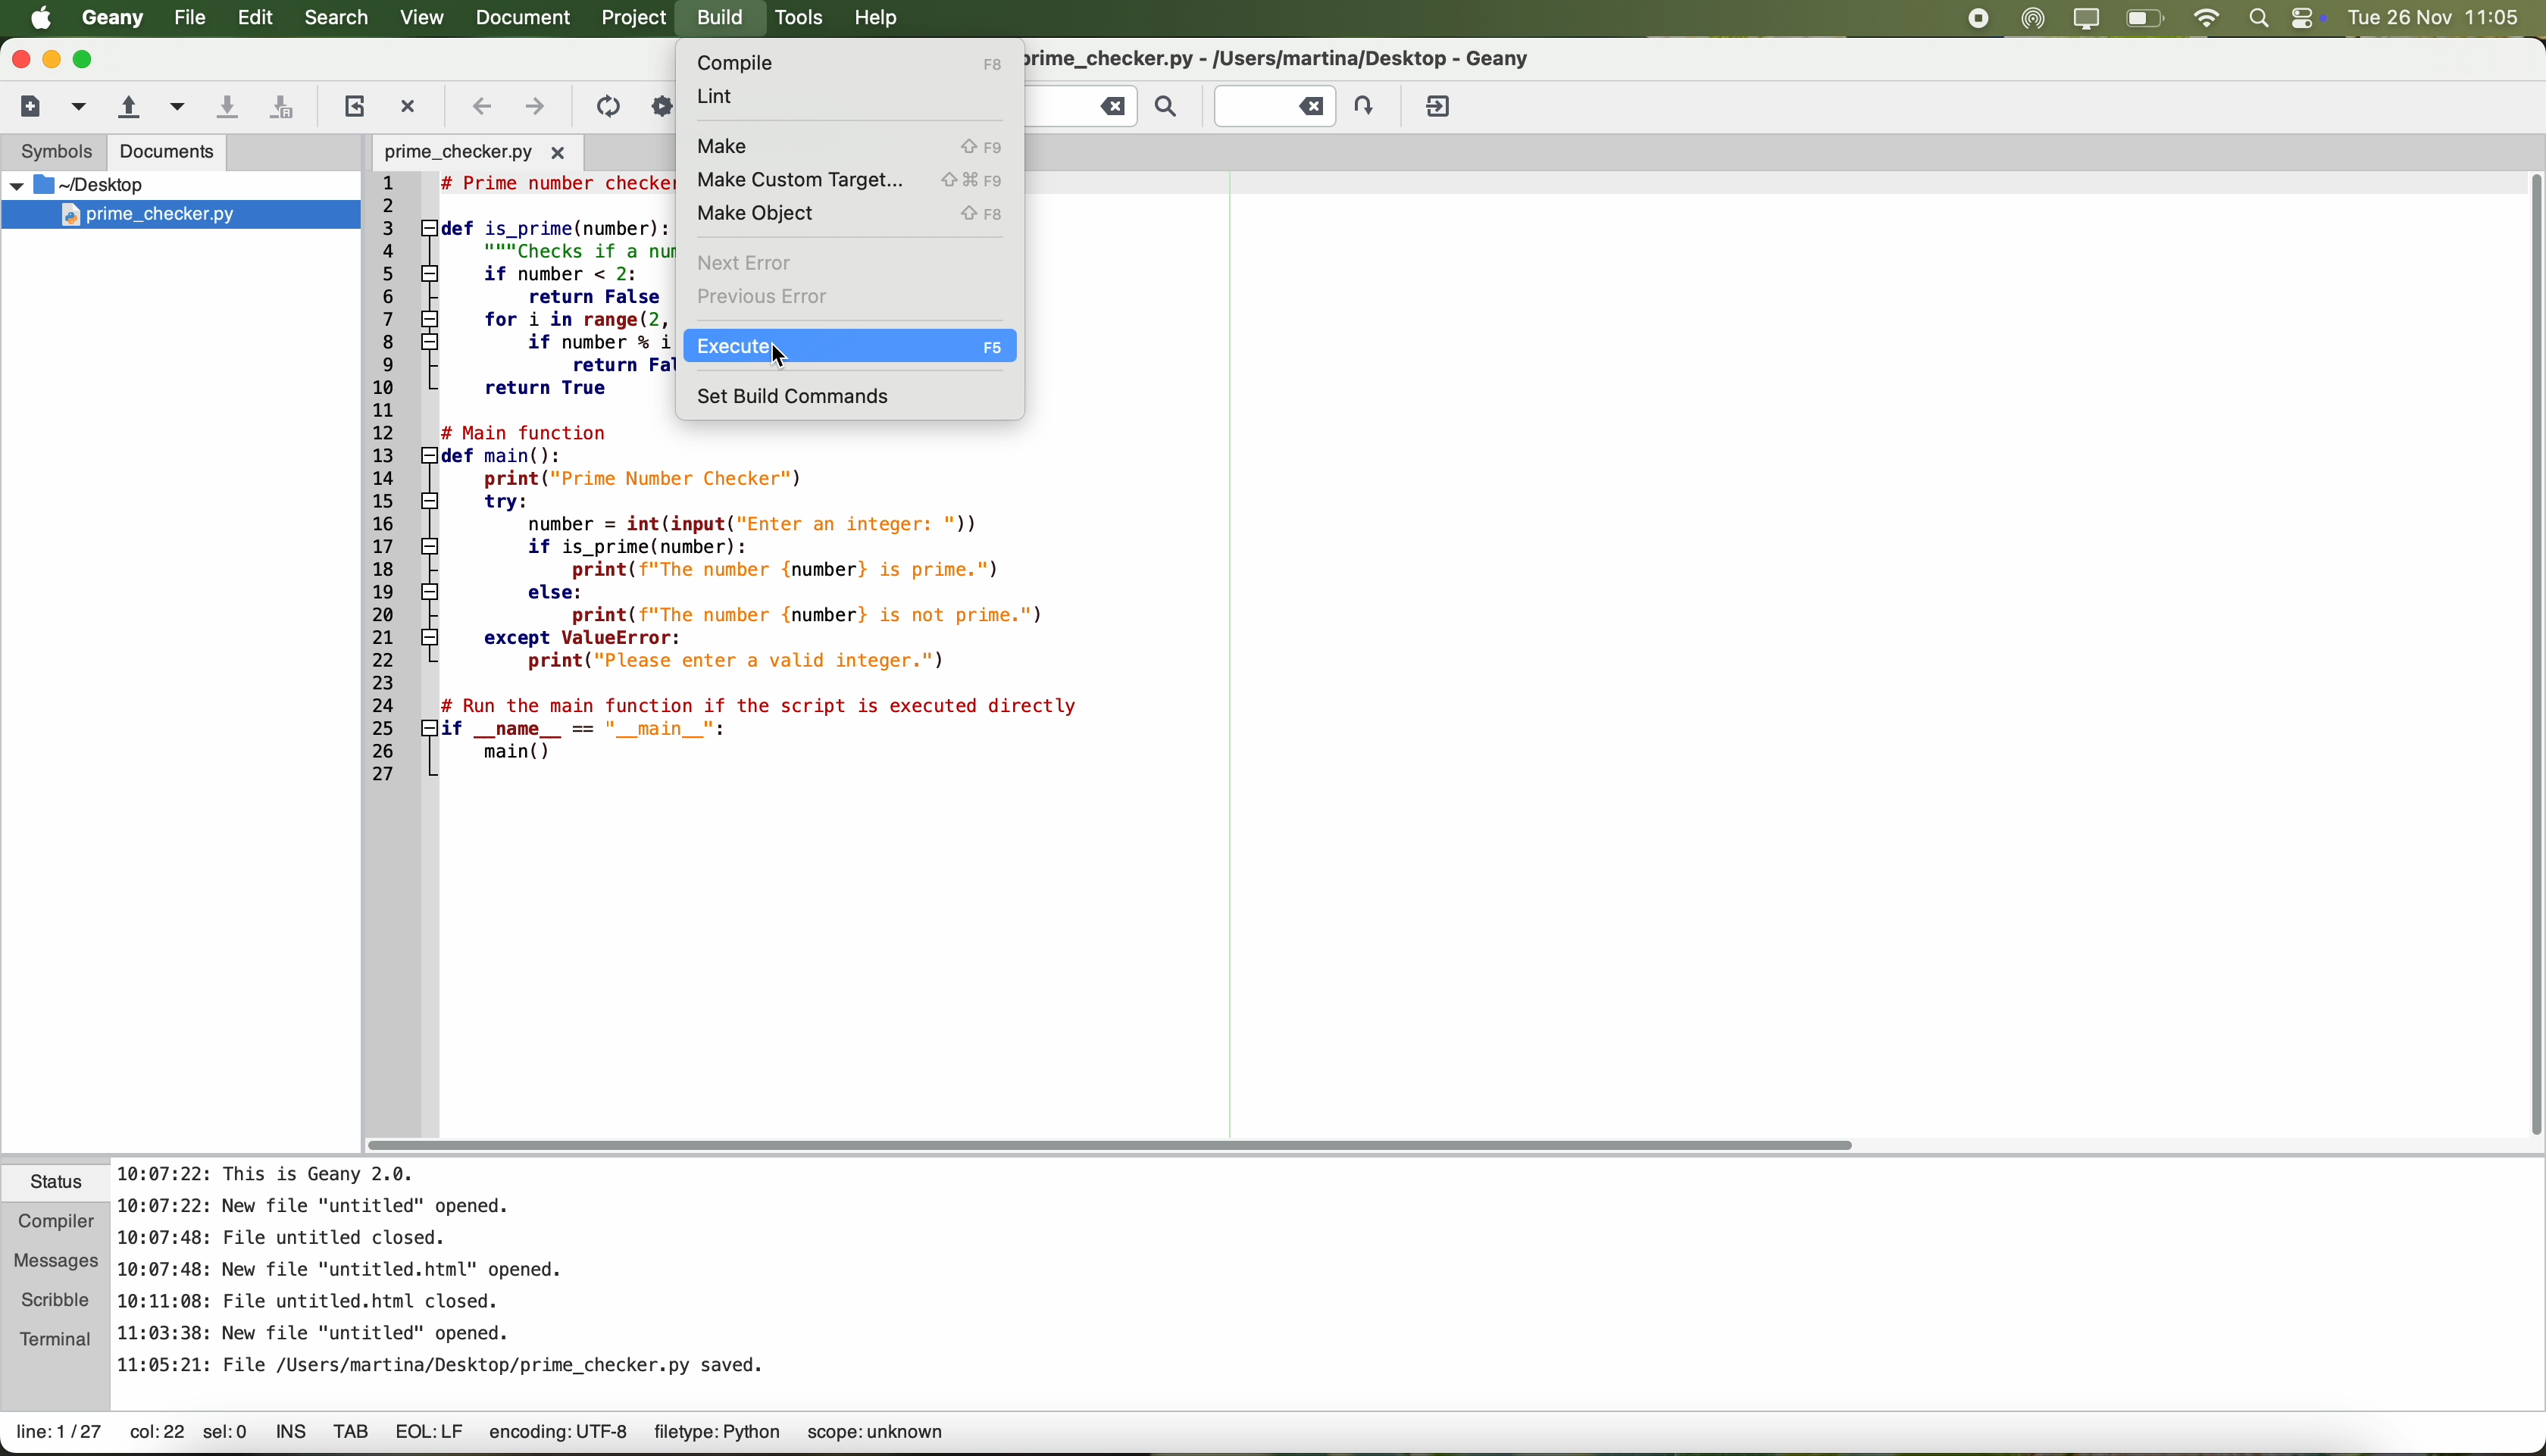  What do you see at coordinates (1441, 107) in the screenshot?
I see `quit Geany` at bounding box center [1441, 107].